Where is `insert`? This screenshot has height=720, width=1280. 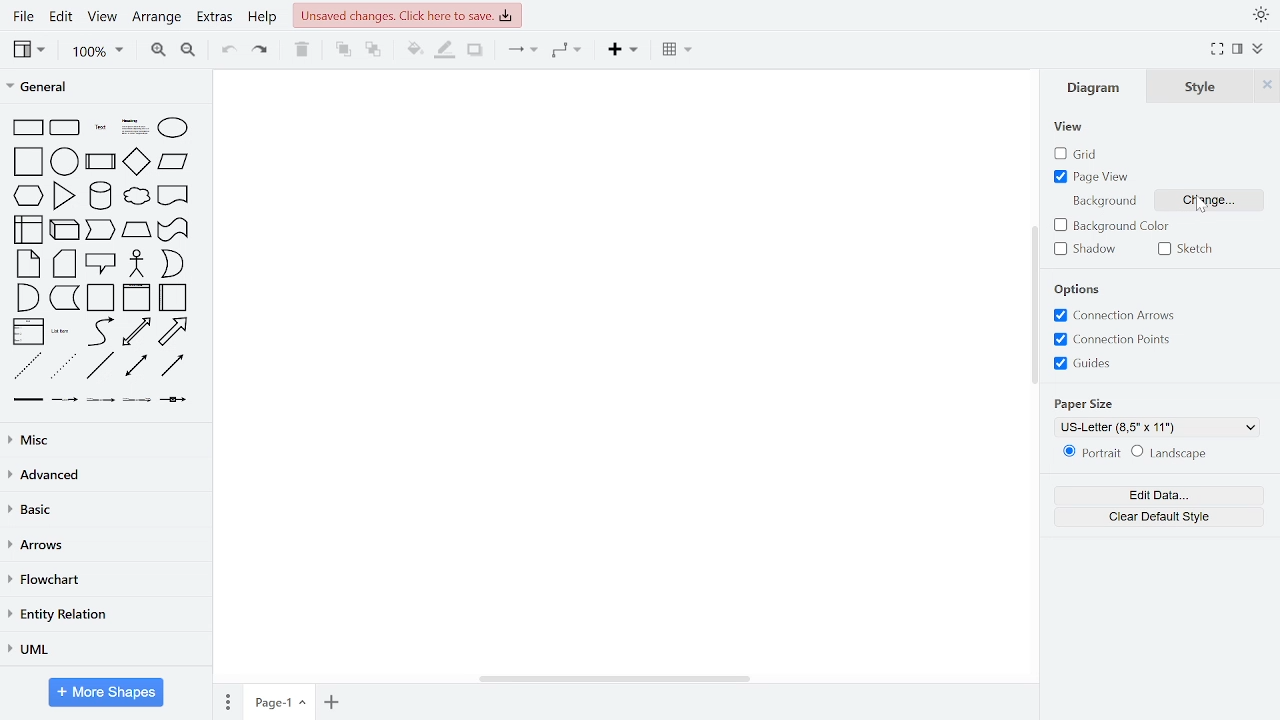 insert is located at coordinates (620, 51).